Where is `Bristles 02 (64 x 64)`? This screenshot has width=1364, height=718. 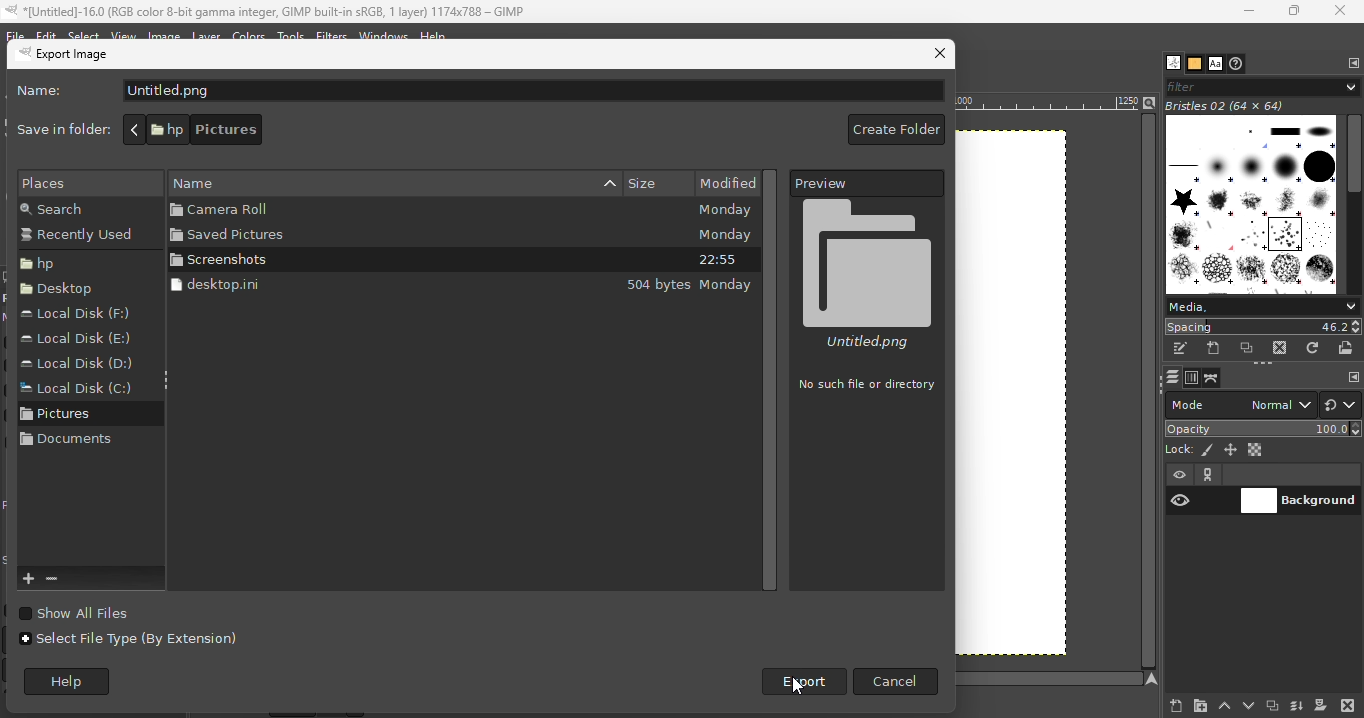
Bristles 02 (64 x 64) is located at coordinates (1229, 106).